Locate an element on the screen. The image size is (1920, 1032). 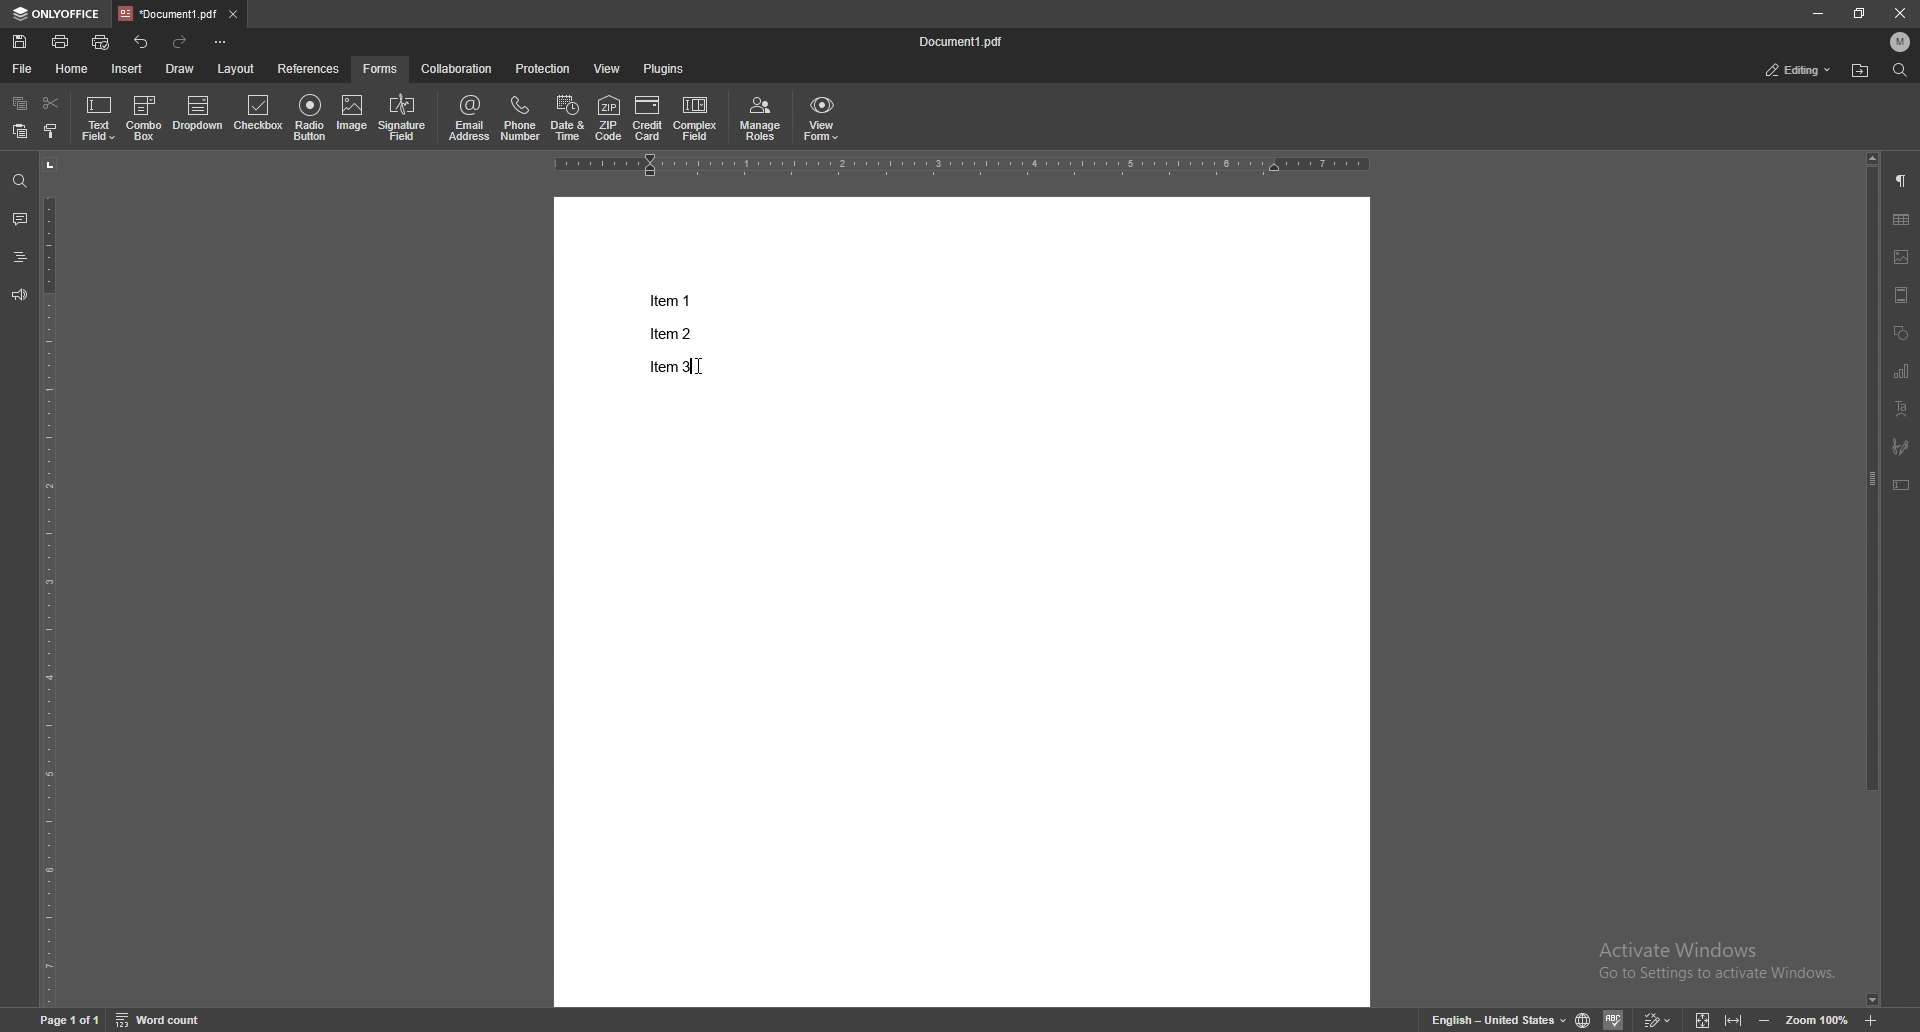
signature field is located at coordinates (403, 118).